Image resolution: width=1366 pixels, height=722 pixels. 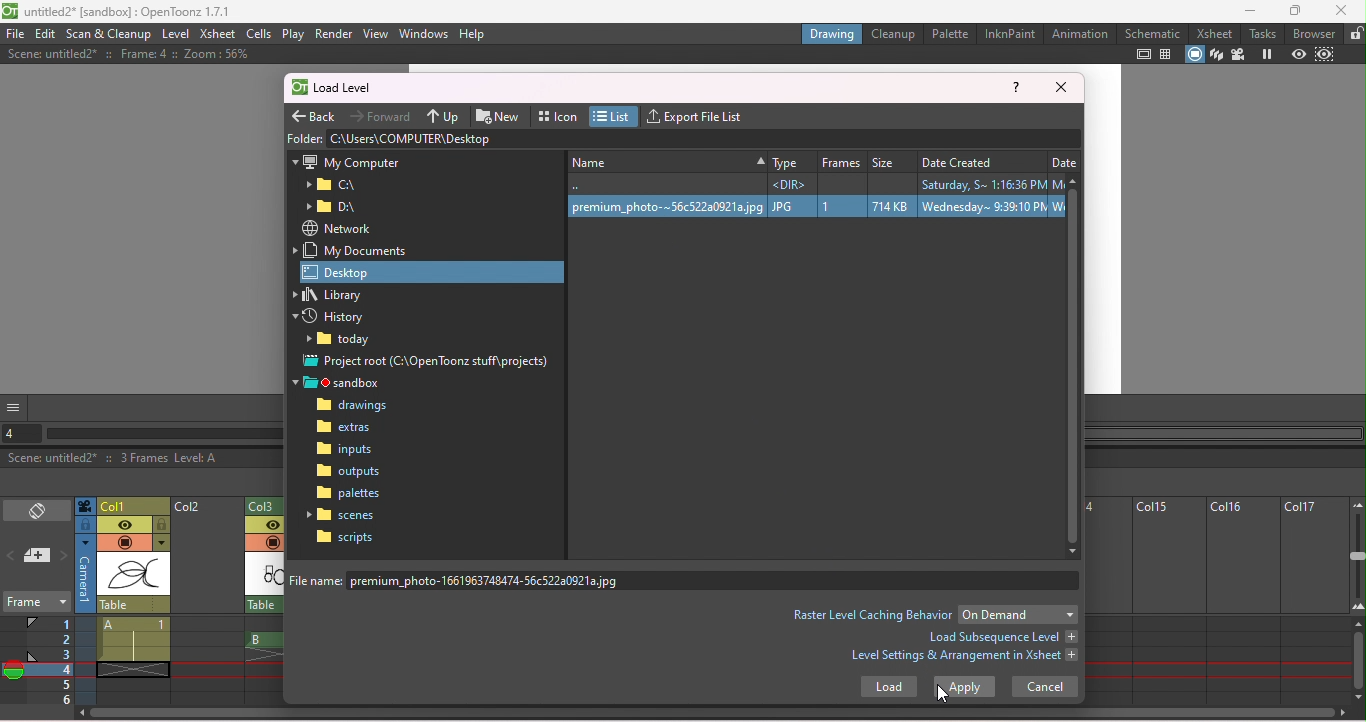 What do you see at coordinates (832, 33) in the screenshot?
I see `Drawing` at bounding box center [832, 33].